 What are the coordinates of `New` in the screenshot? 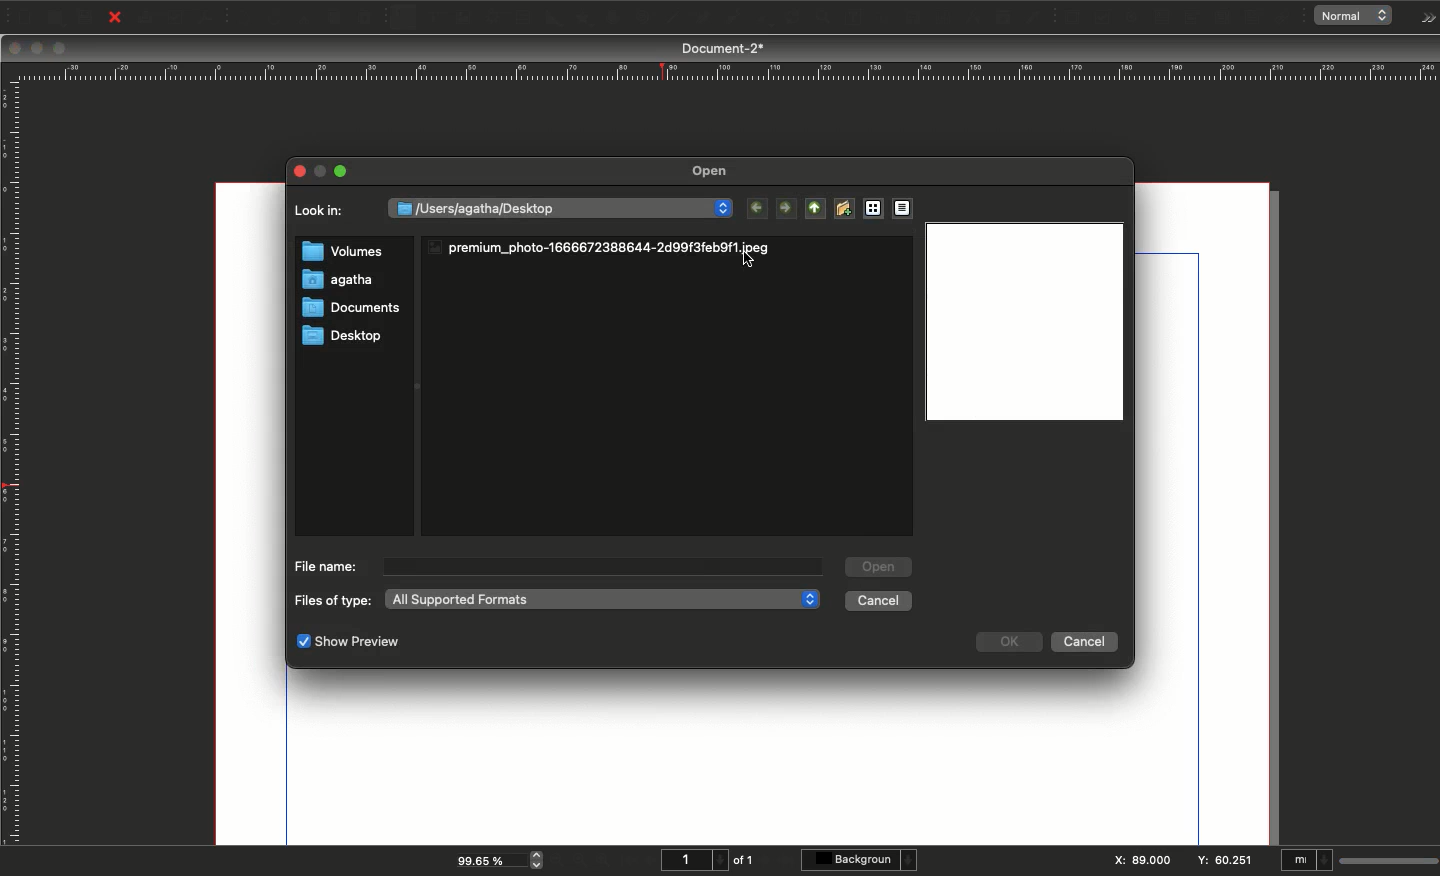 It's located at (22, 15).